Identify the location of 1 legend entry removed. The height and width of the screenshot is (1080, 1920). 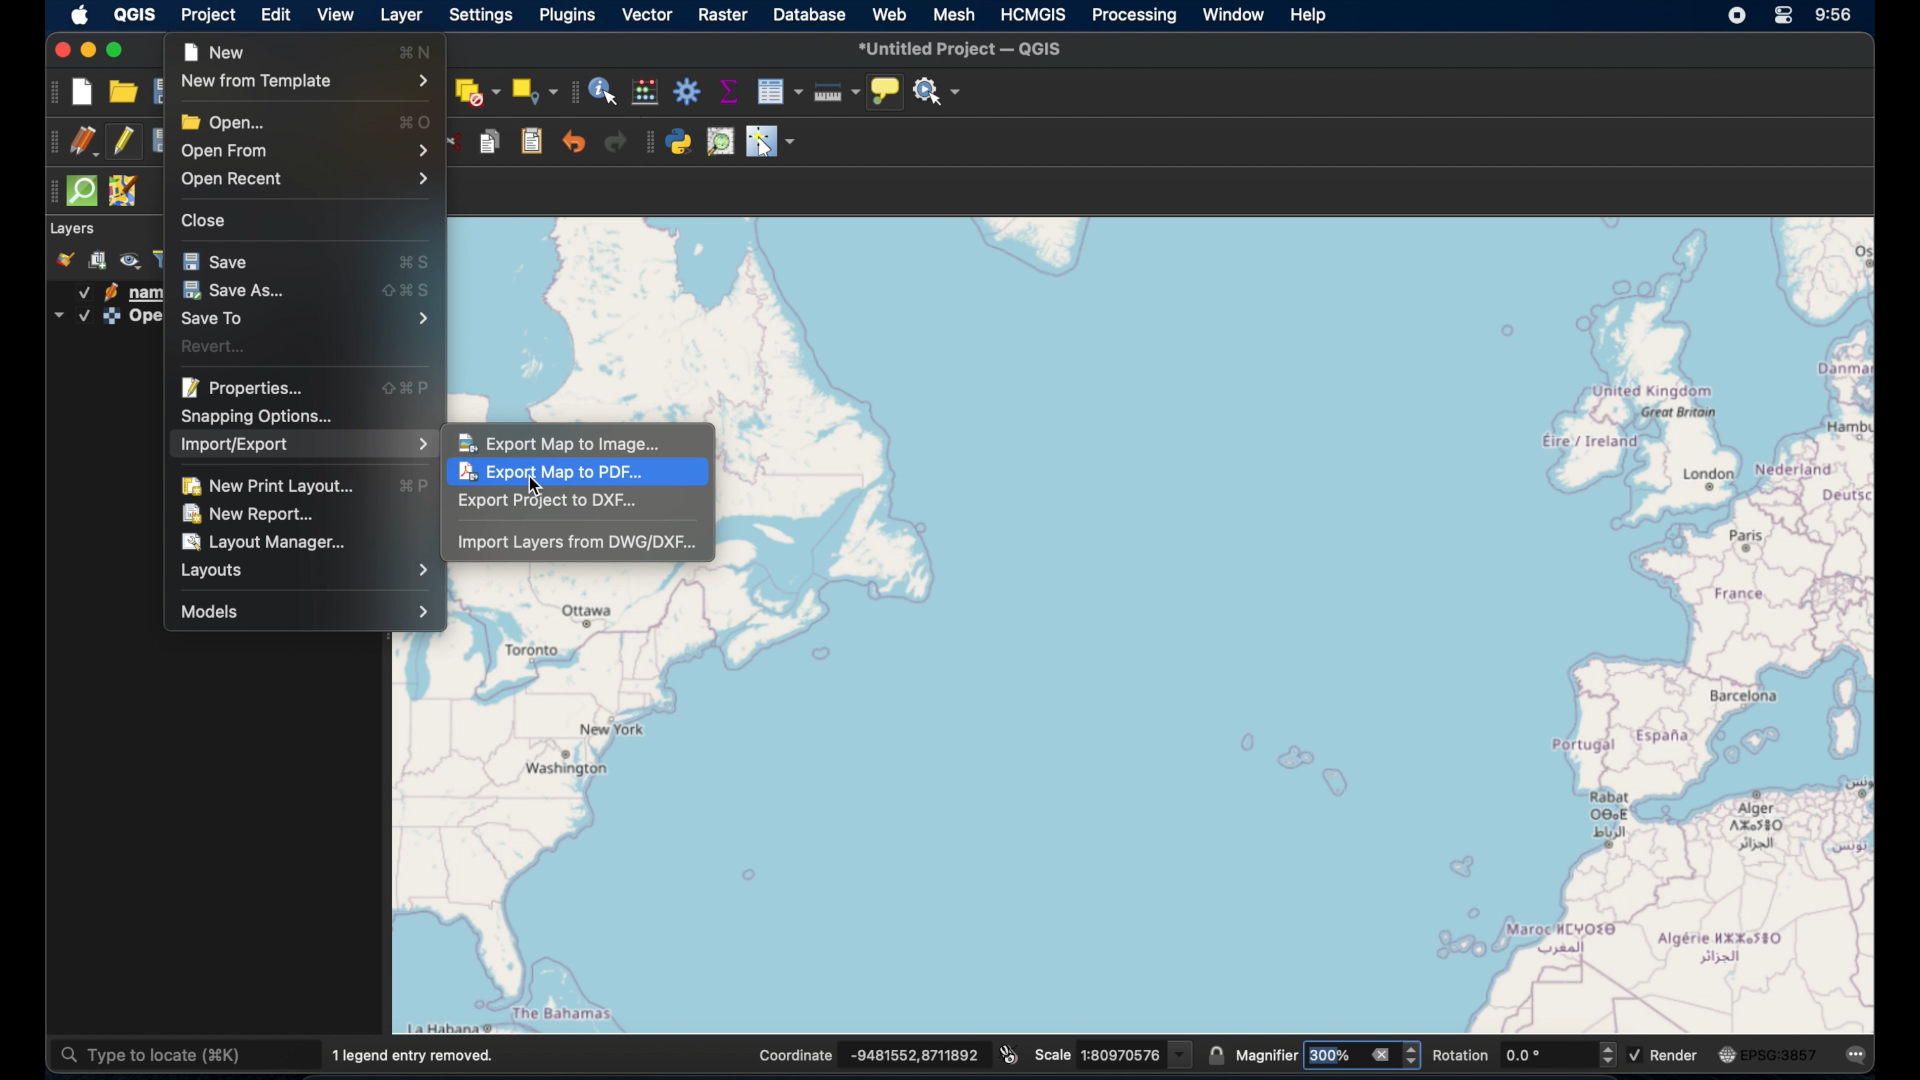
(418, 1055).